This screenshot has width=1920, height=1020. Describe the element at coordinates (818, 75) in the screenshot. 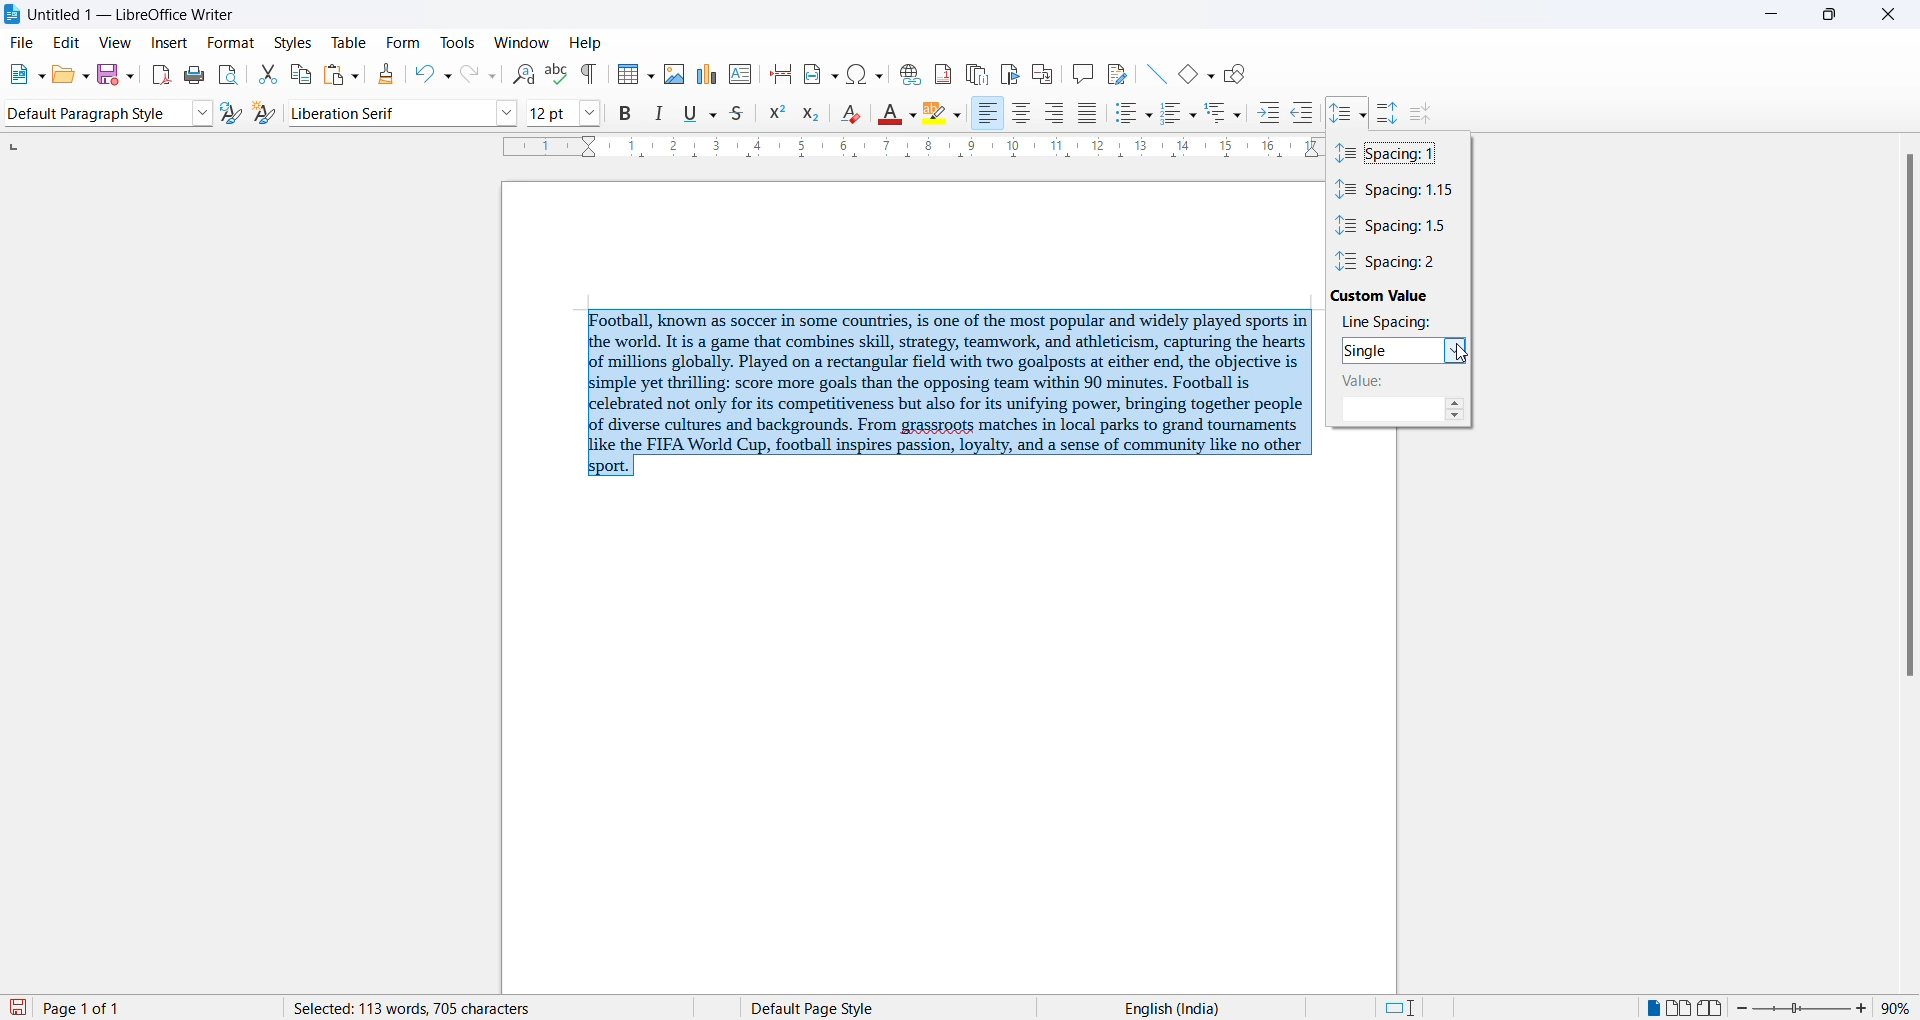

I see `insert field` at that location.